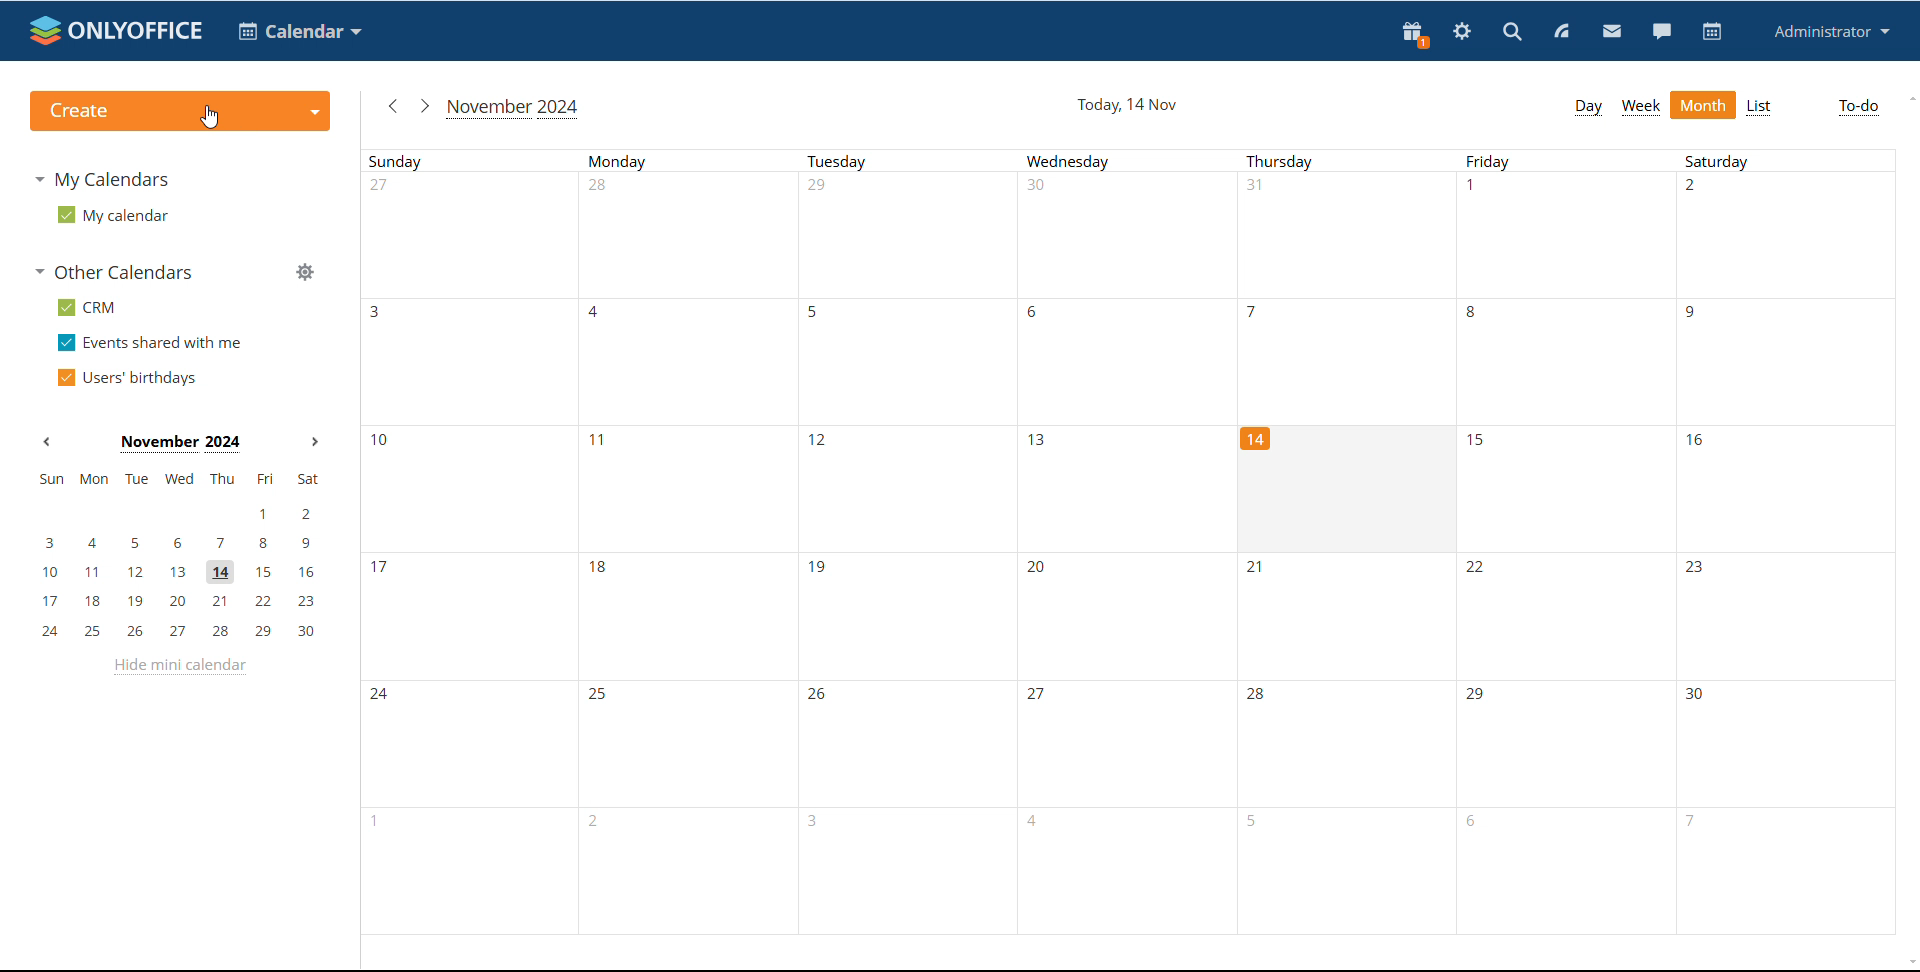  I want to click on week view, so click(1641, 106).